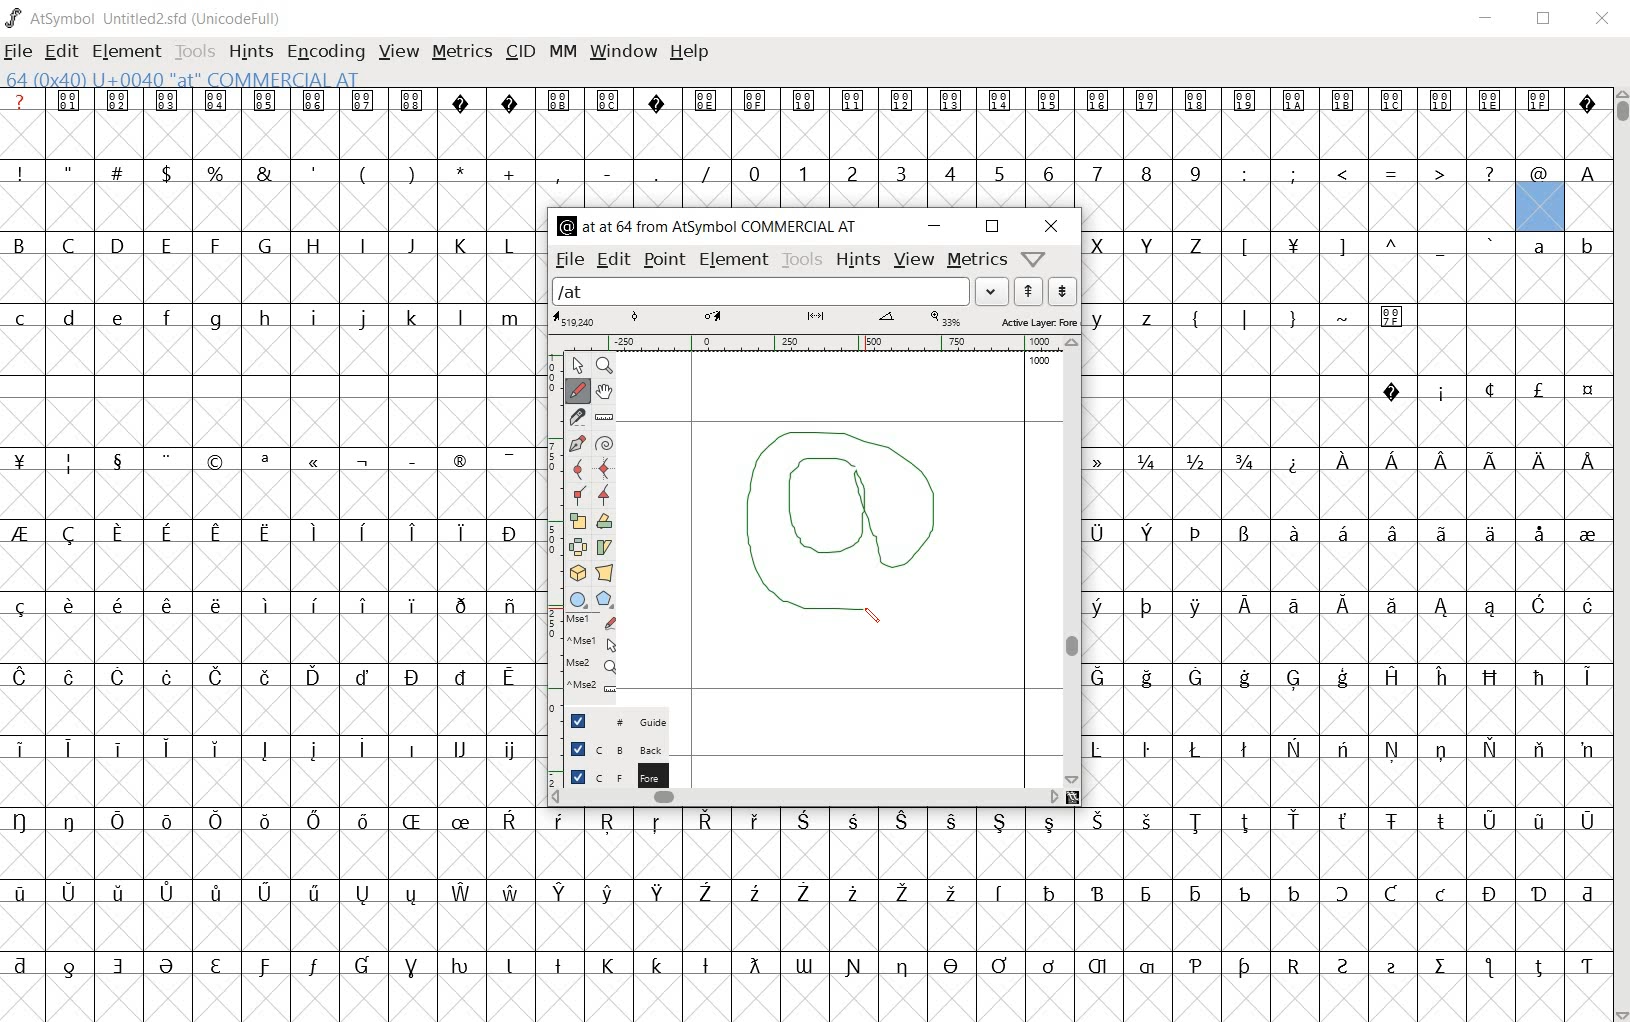 The image size is (1630, 1022). What do you see at coordinates (194, 53) in the screenshot?
I see `TOOLS` at bounding box center [194, 53].